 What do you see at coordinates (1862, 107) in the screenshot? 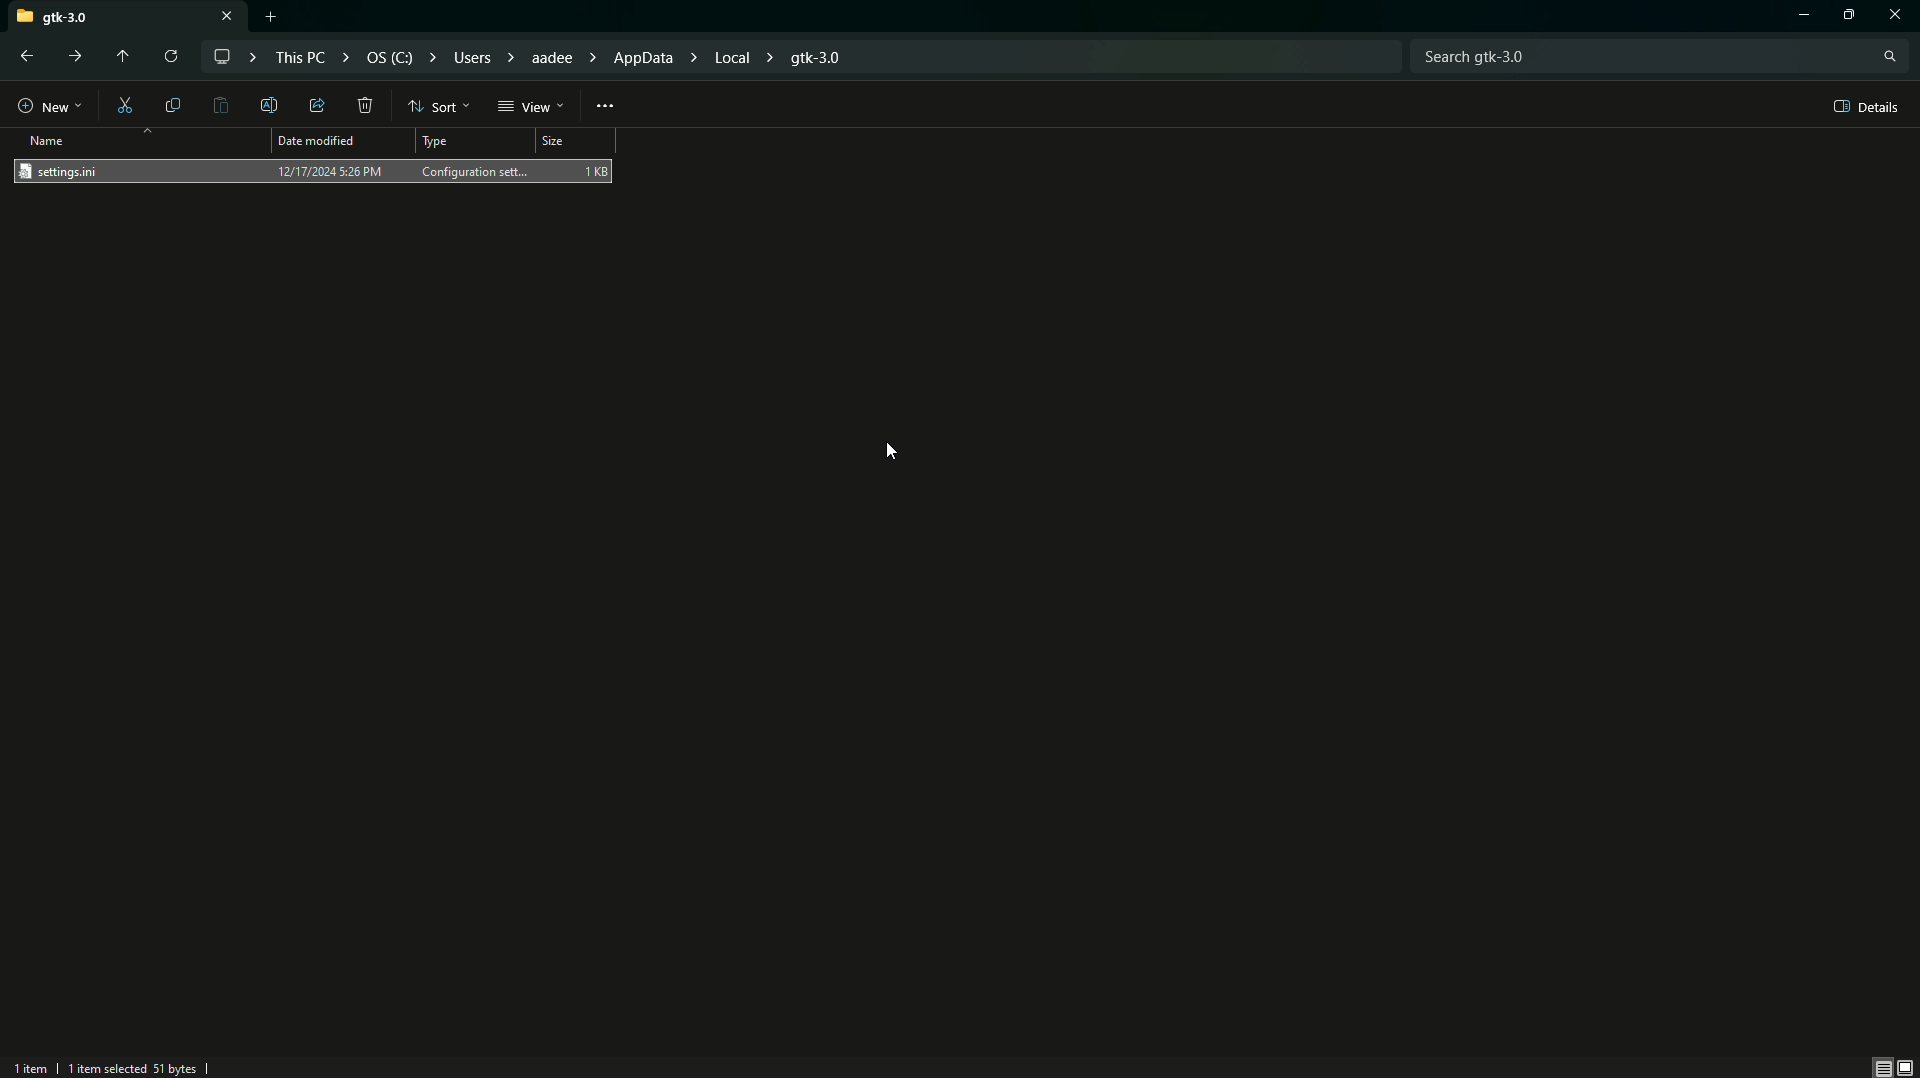
I see `Details` at bounding box center [1862, 107].